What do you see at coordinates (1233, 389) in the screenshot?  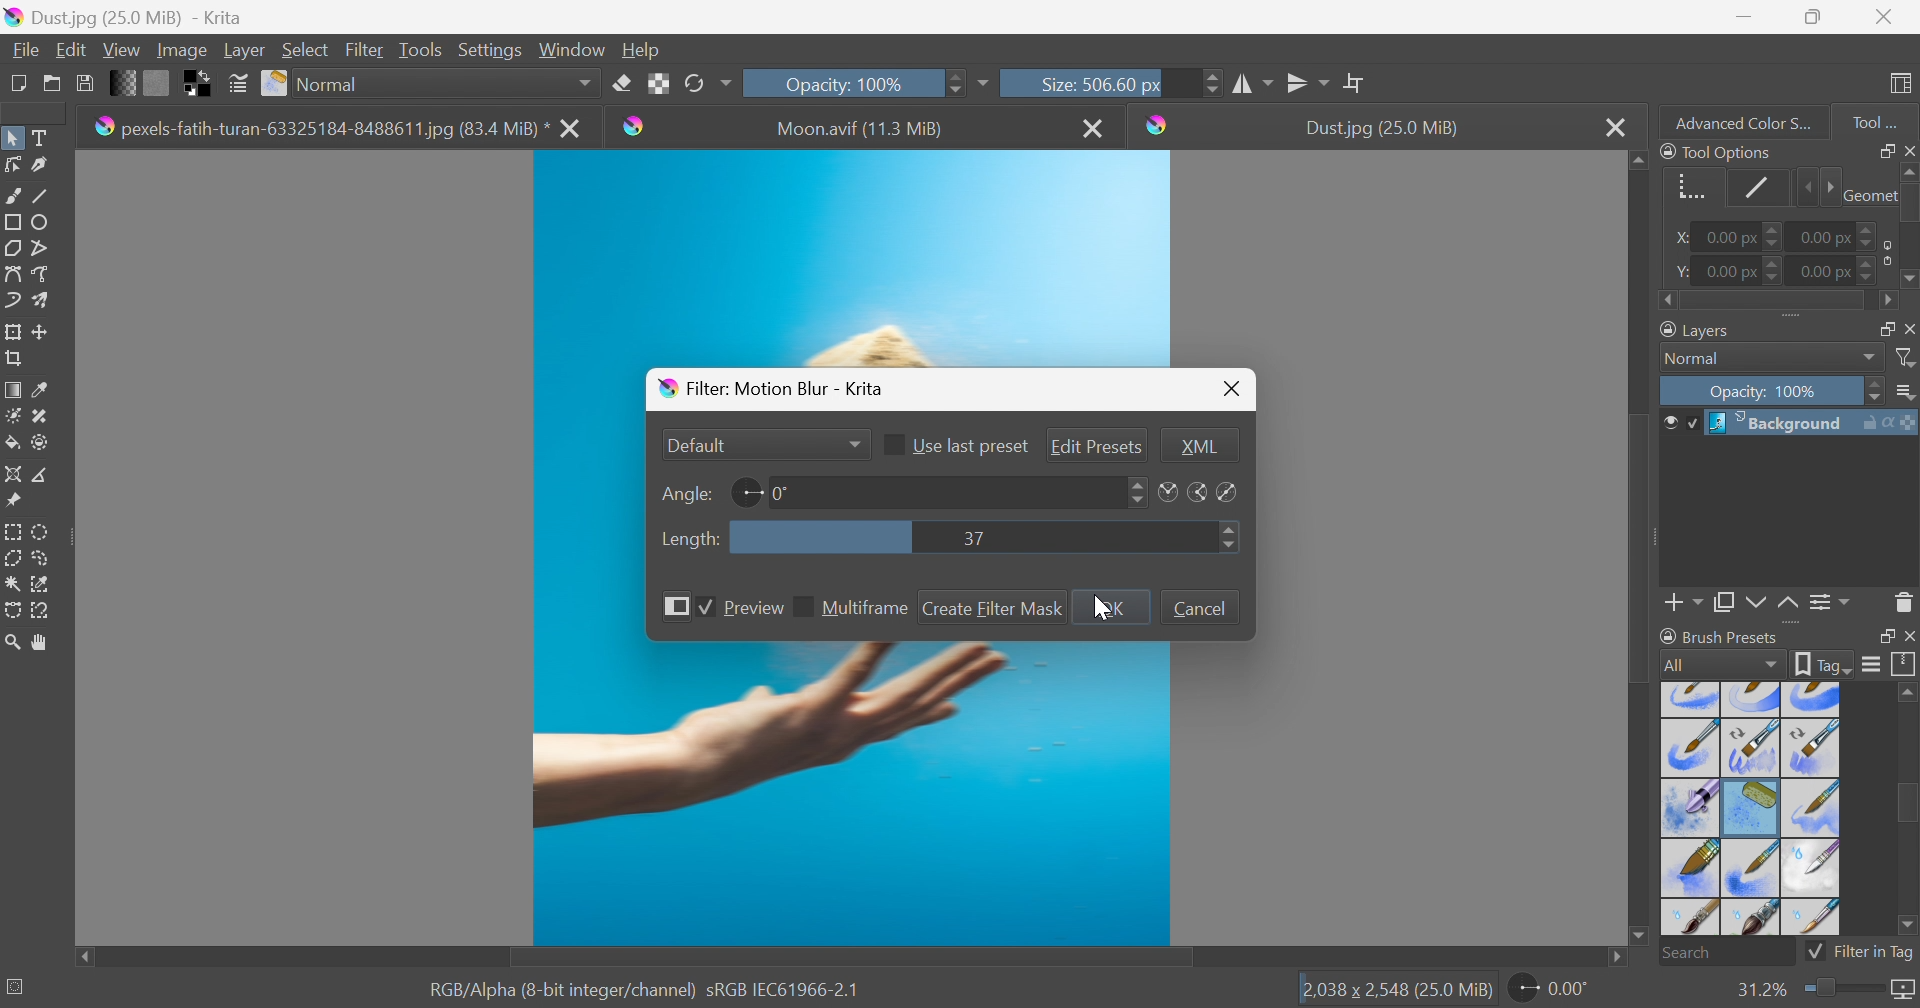 I see `Close` at bounding box center [1233, 389].